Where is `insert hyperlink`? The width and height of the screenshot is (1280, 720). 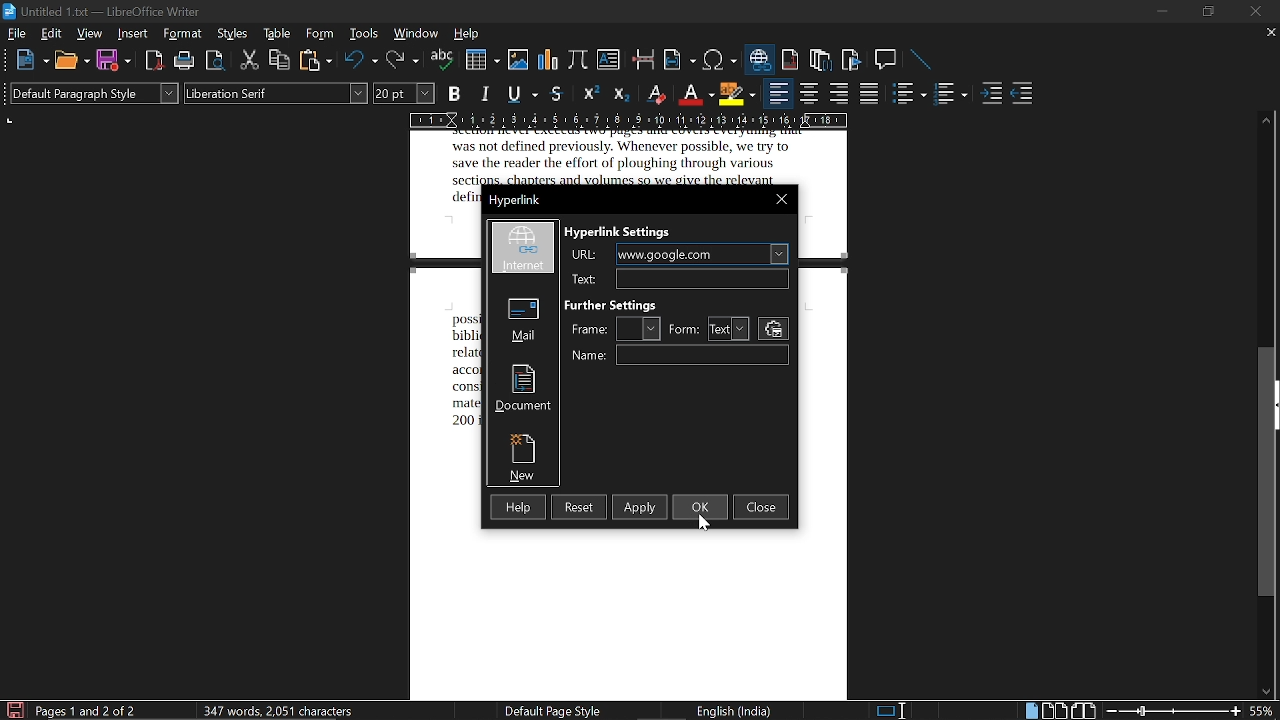 insert hyperlink is located at coordinates (762, 61).